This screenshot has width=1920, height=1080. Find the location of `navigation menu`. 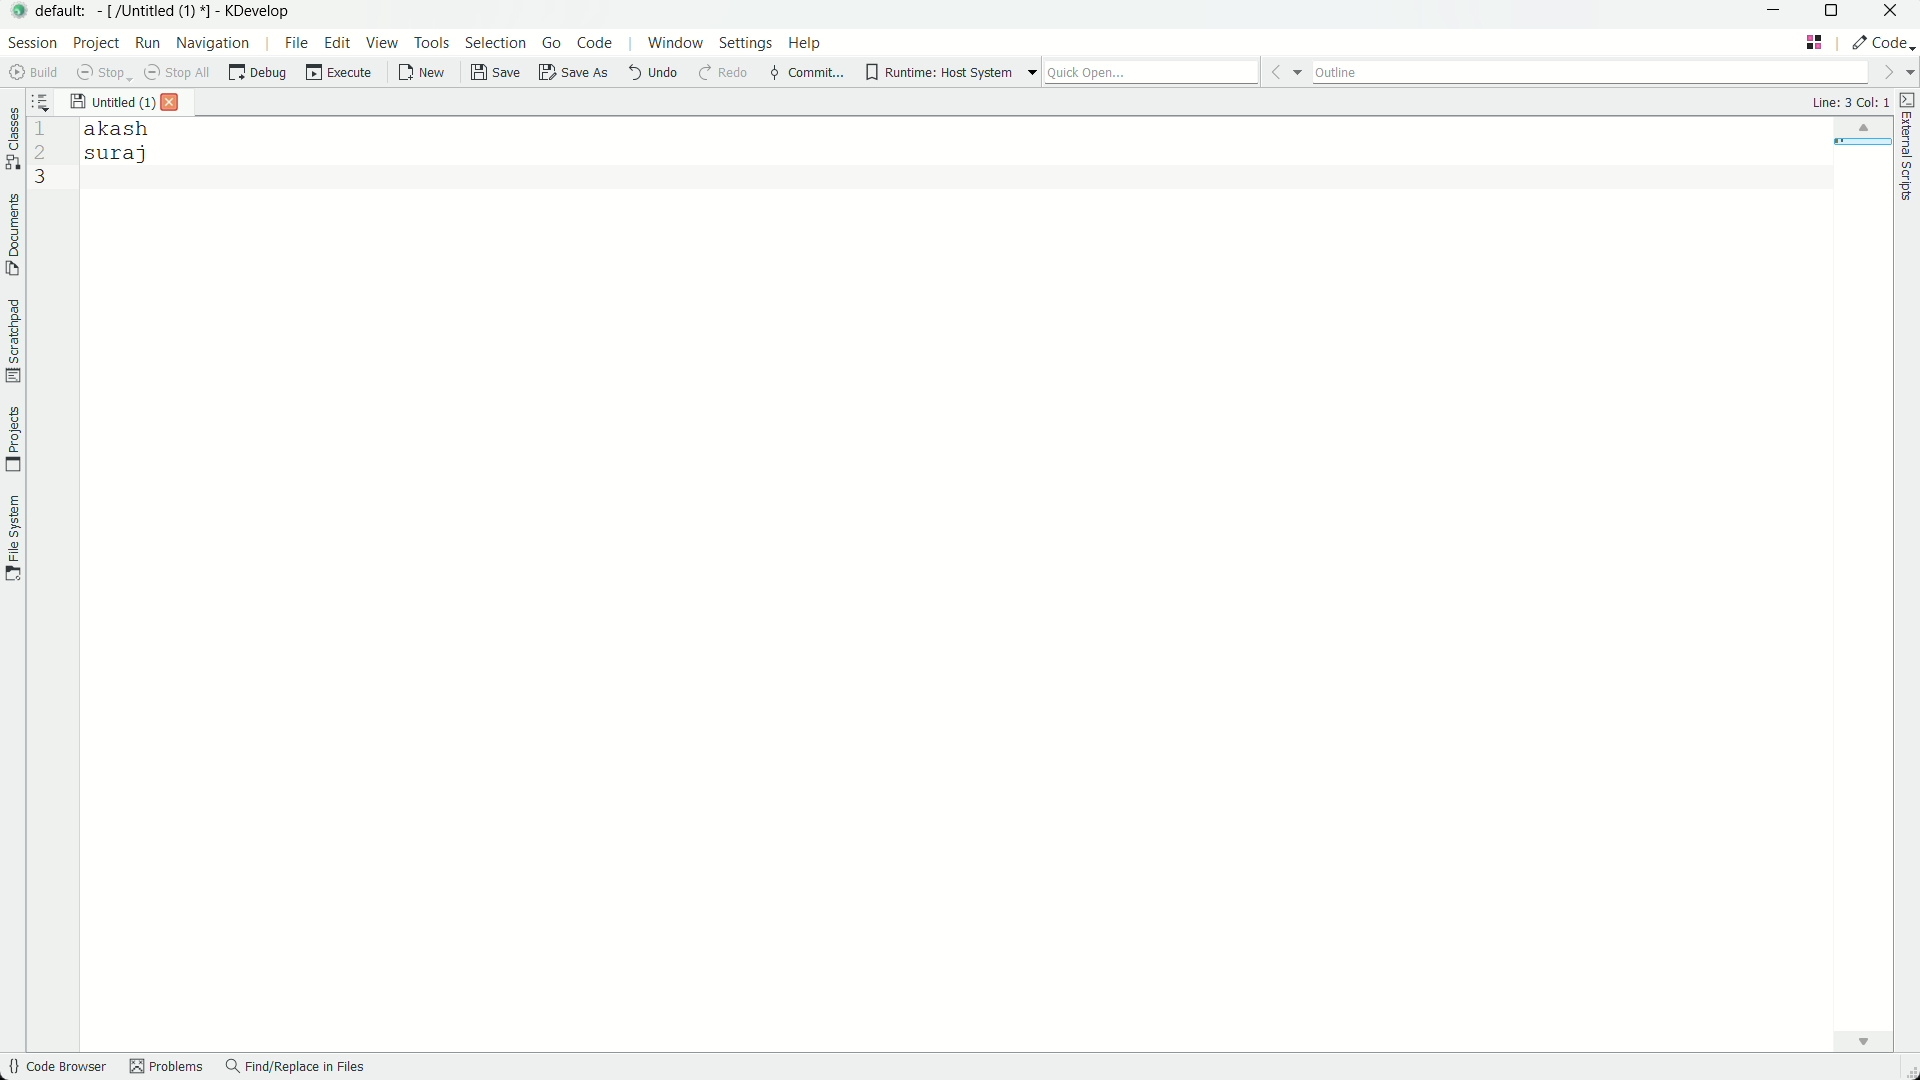

navigation menu is located at coordinates (223, 43).